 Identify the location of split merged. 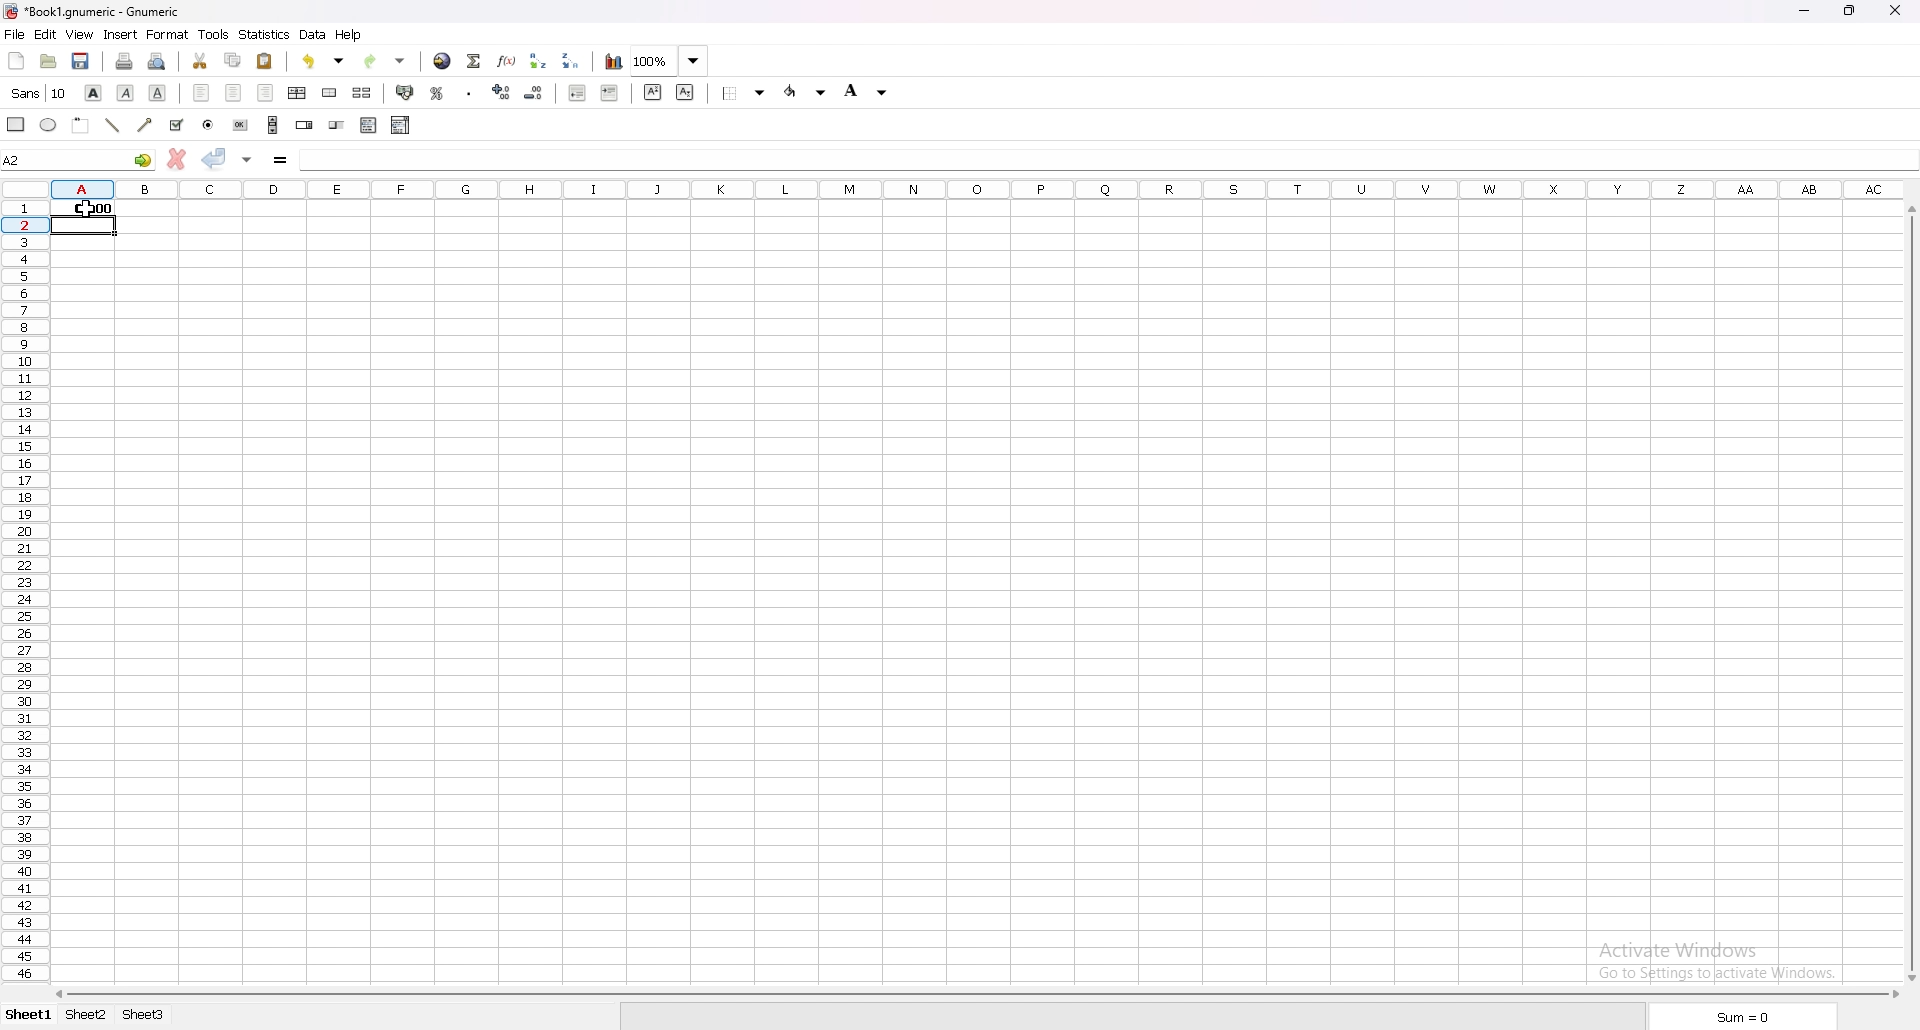
(364, 94).